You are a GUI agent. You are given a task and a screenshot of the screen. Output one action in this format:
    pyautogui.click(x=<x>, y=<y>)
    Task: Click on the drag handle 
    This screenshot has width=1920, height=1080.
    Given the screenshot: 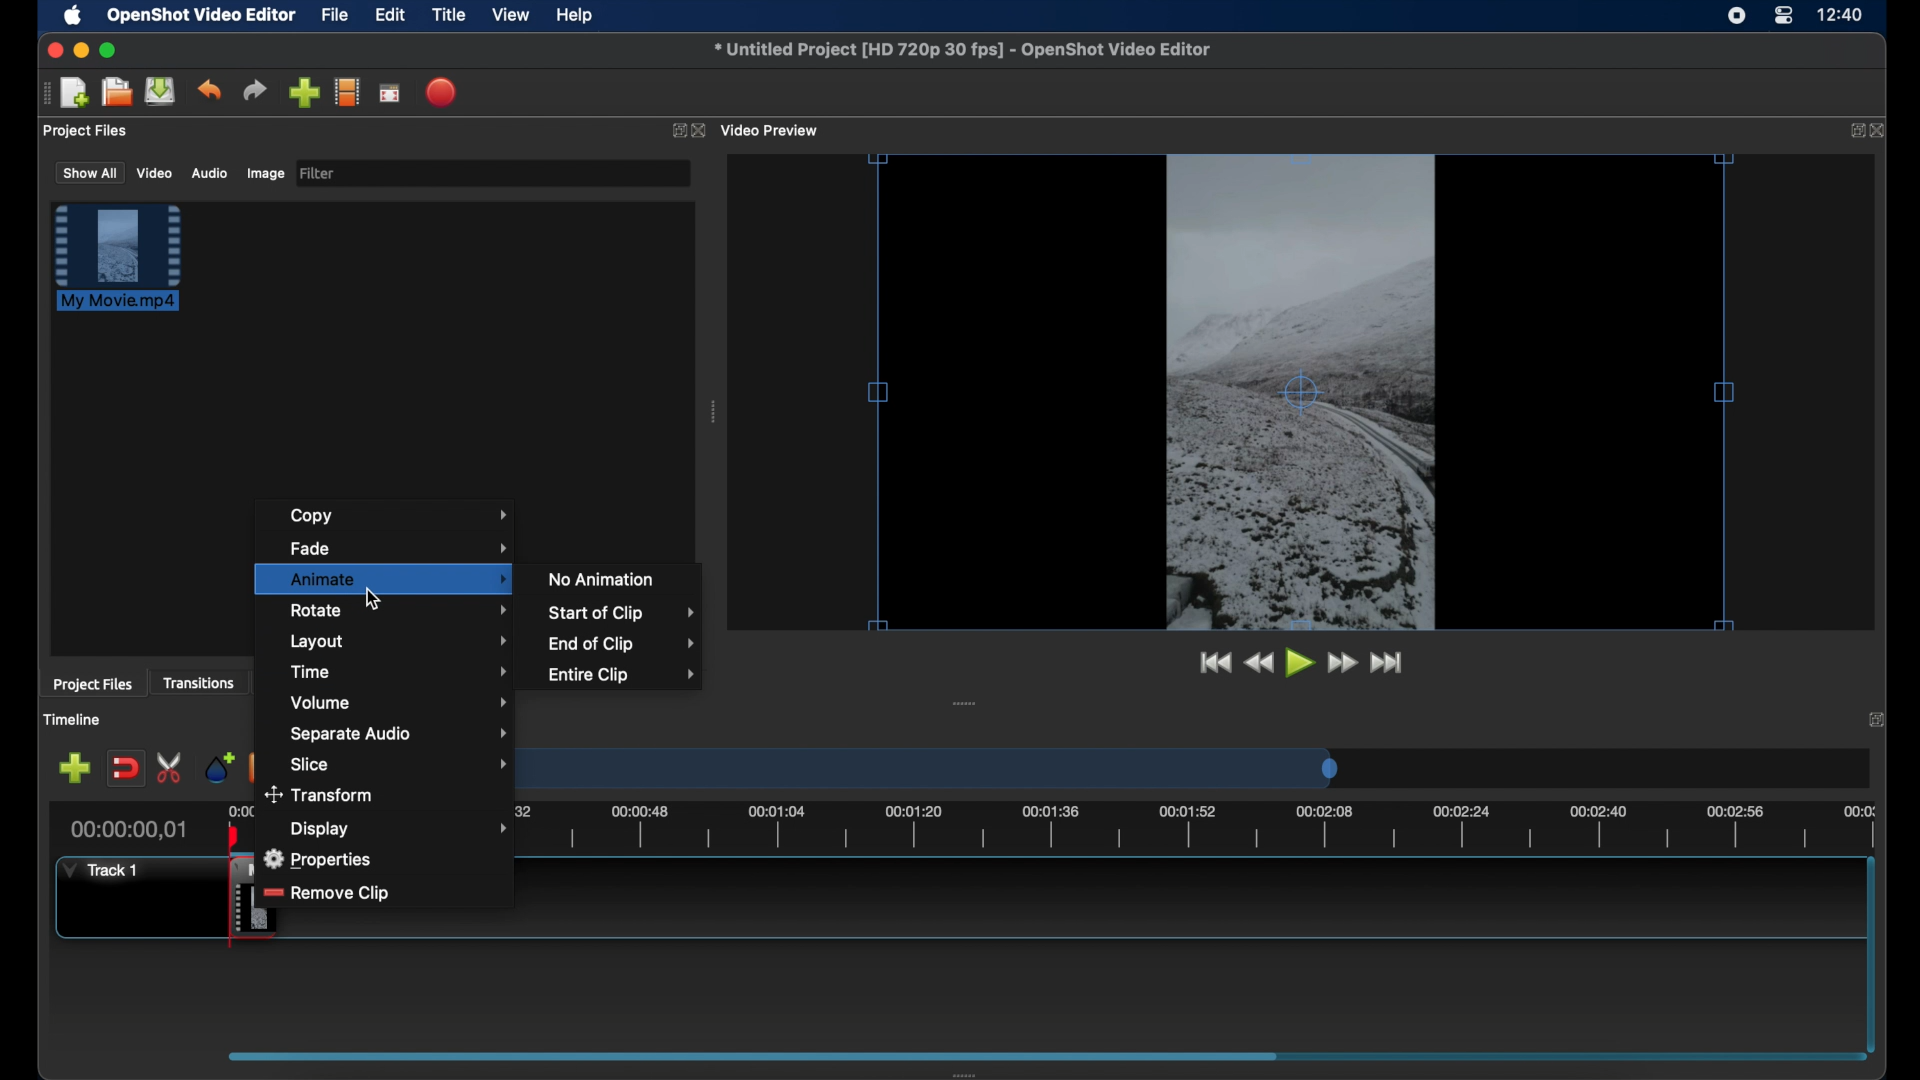 What is the action you would take?
    pyautogui.click(x=977, y=1072)
    